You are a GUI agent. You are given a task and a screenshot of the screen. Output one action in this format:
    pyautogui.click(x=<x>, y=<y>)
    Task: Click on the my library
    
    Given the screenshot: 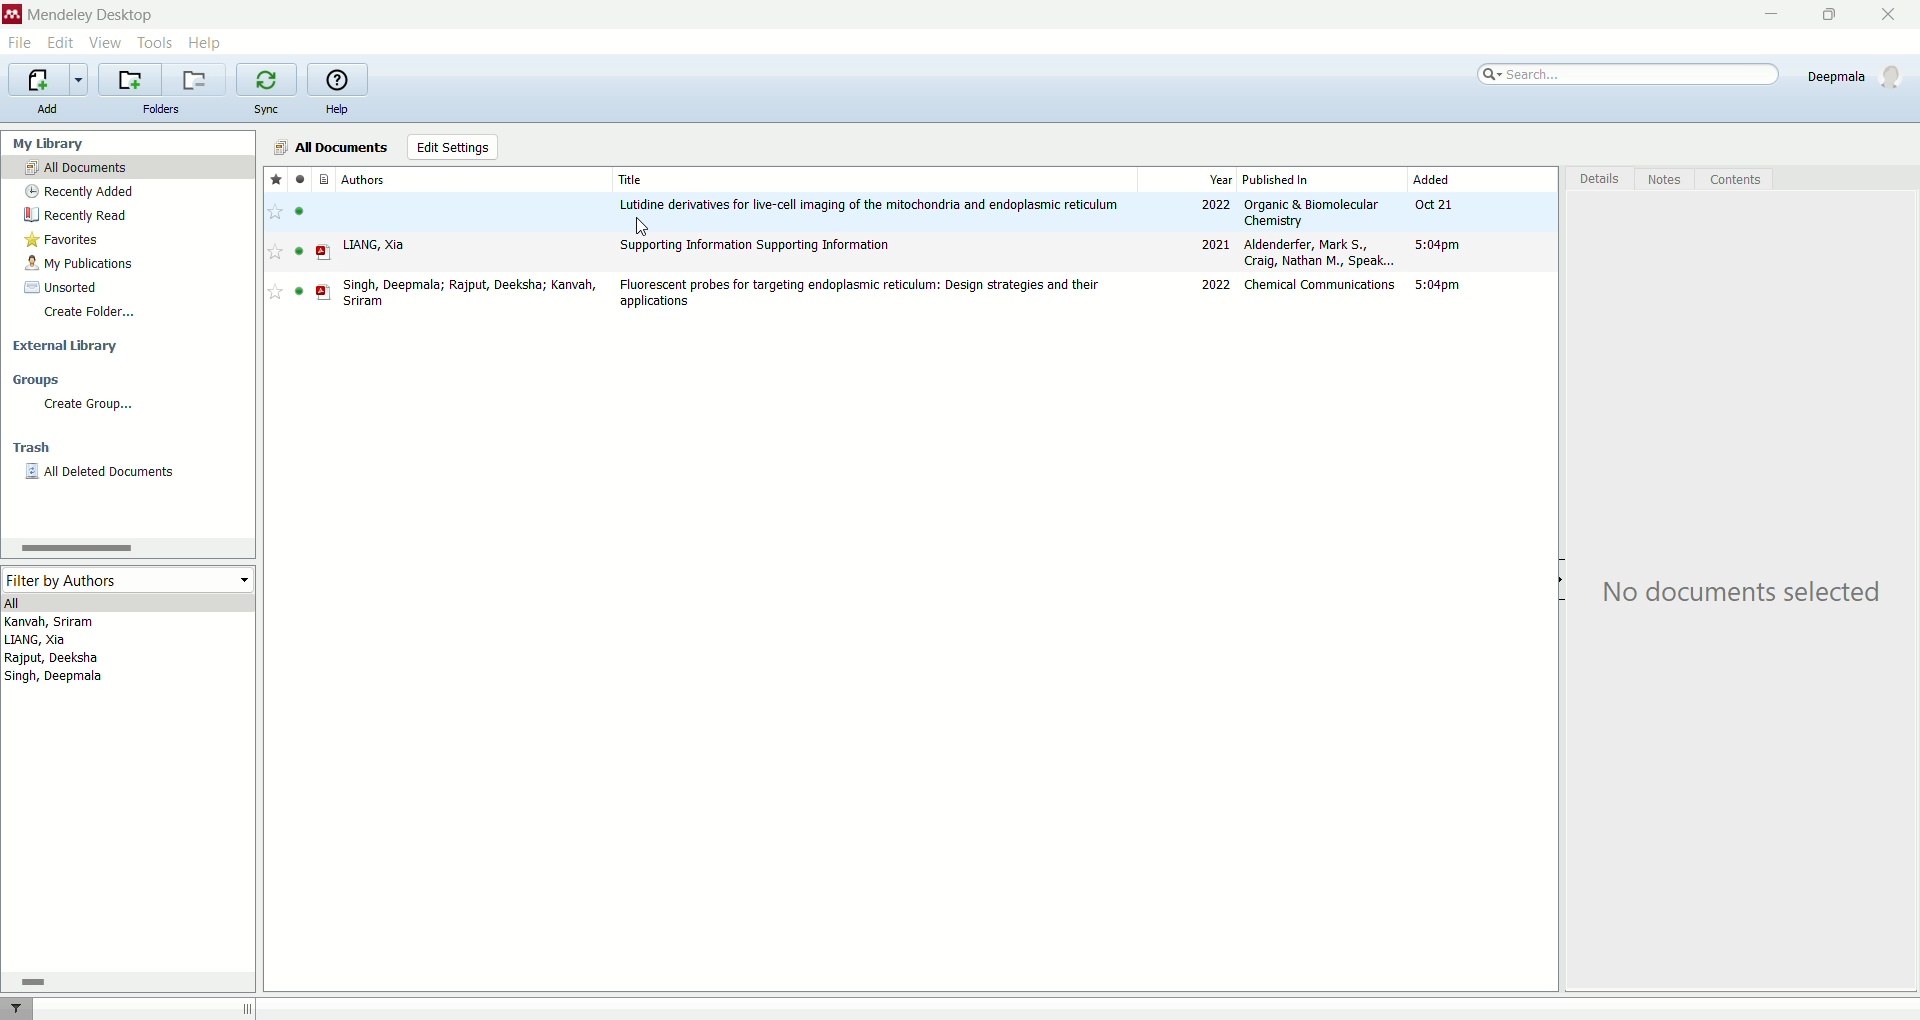 What is the action you would take?
    pyautogui.click(x=53, y=145)
    